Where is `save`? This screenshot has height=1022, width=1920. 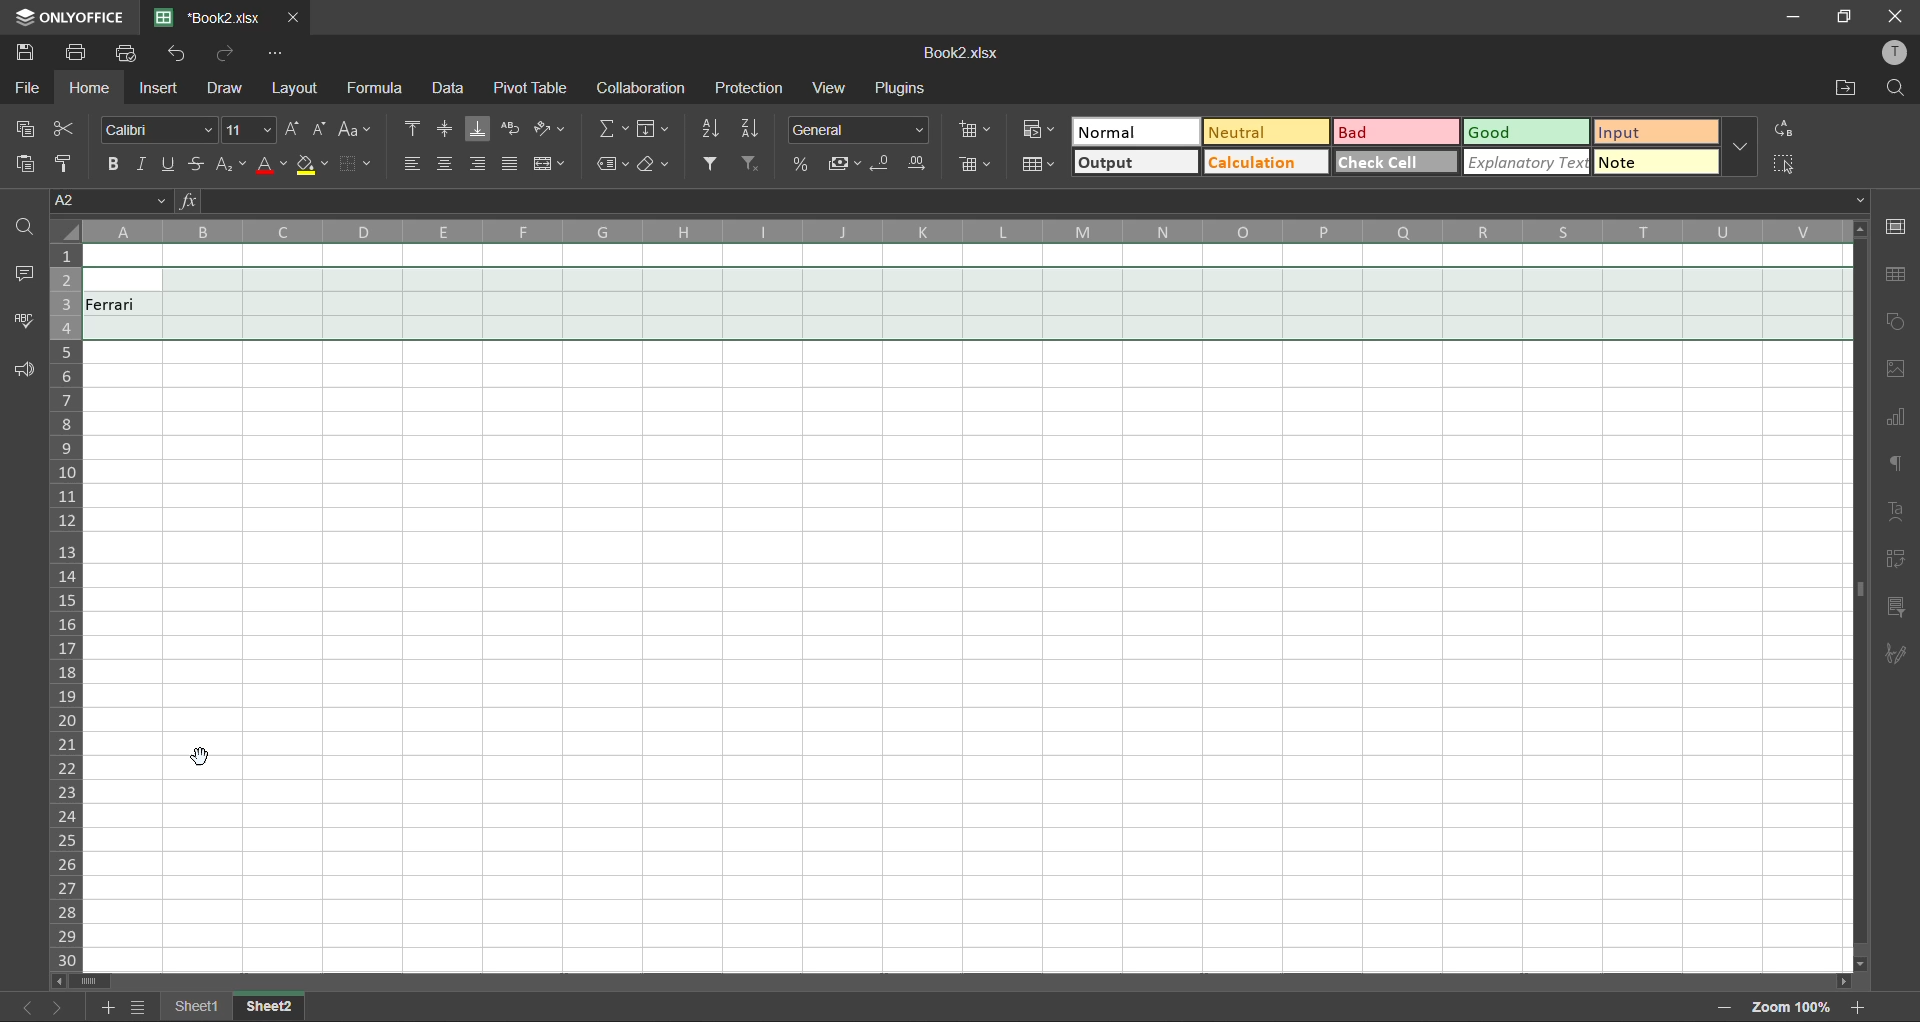 save is located at coordinates (27, 49).